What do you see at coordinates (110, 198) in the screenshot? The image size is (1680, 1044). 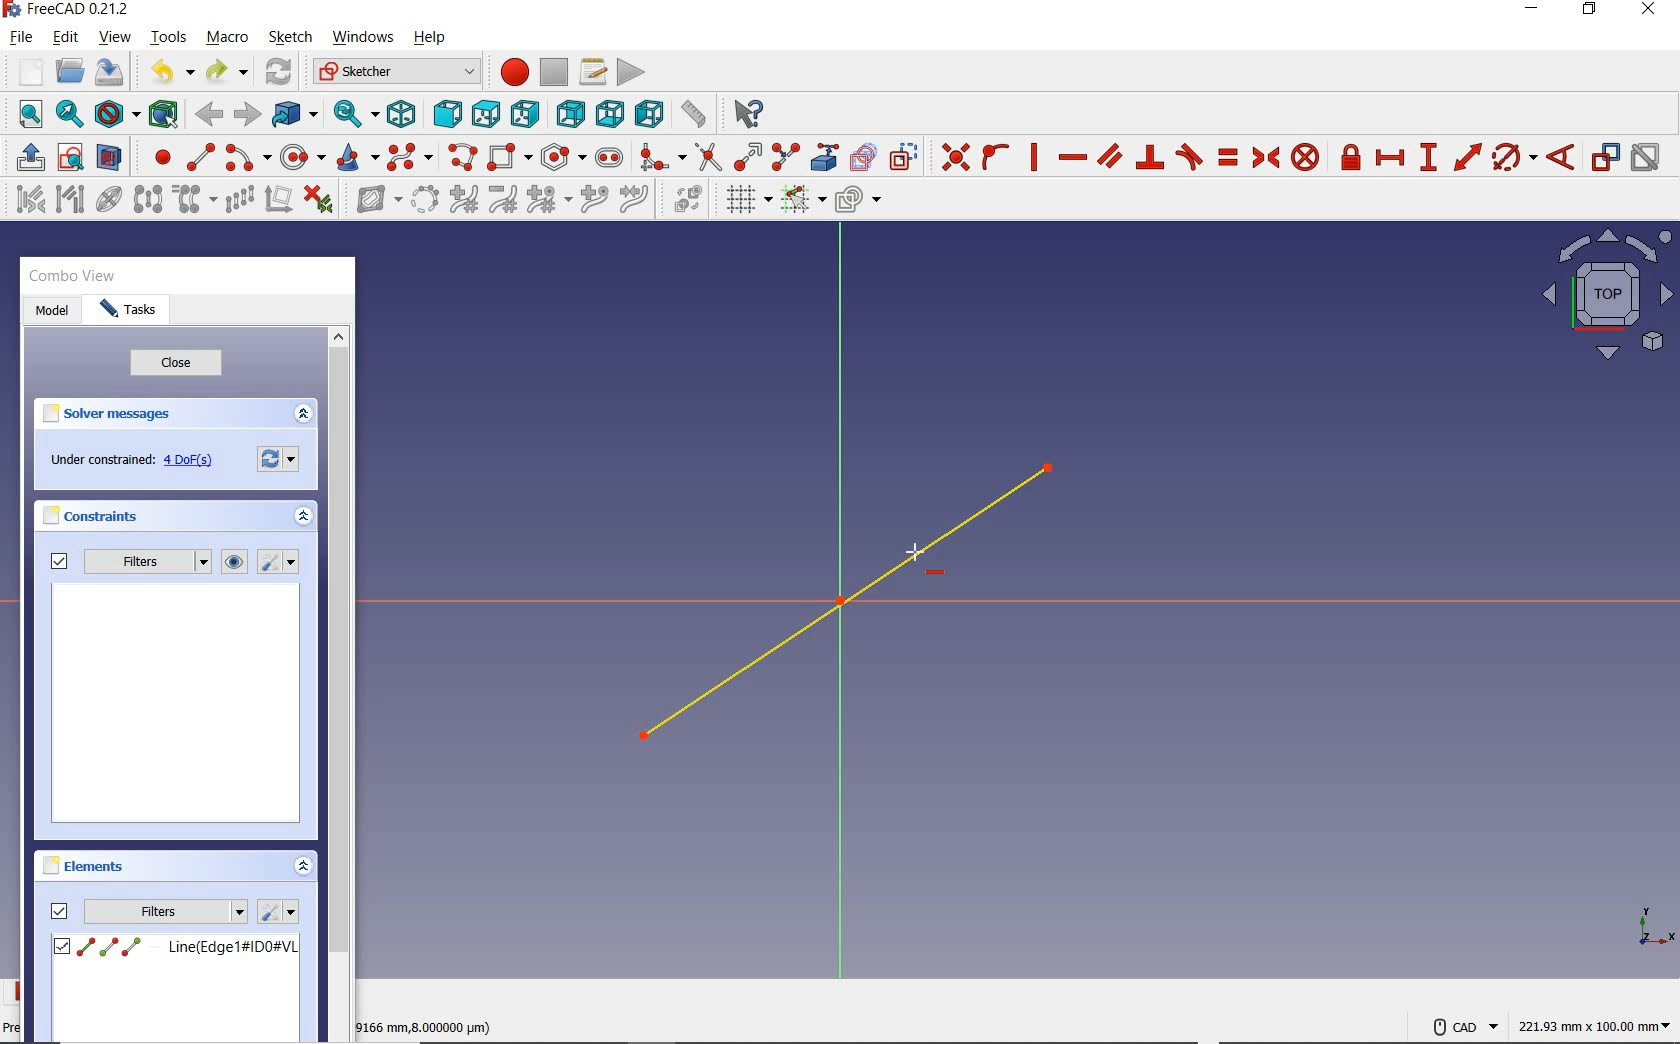 I see `SHOW/HIDE INTERNAL GEOMETRY` at bounding box center [110, 198].